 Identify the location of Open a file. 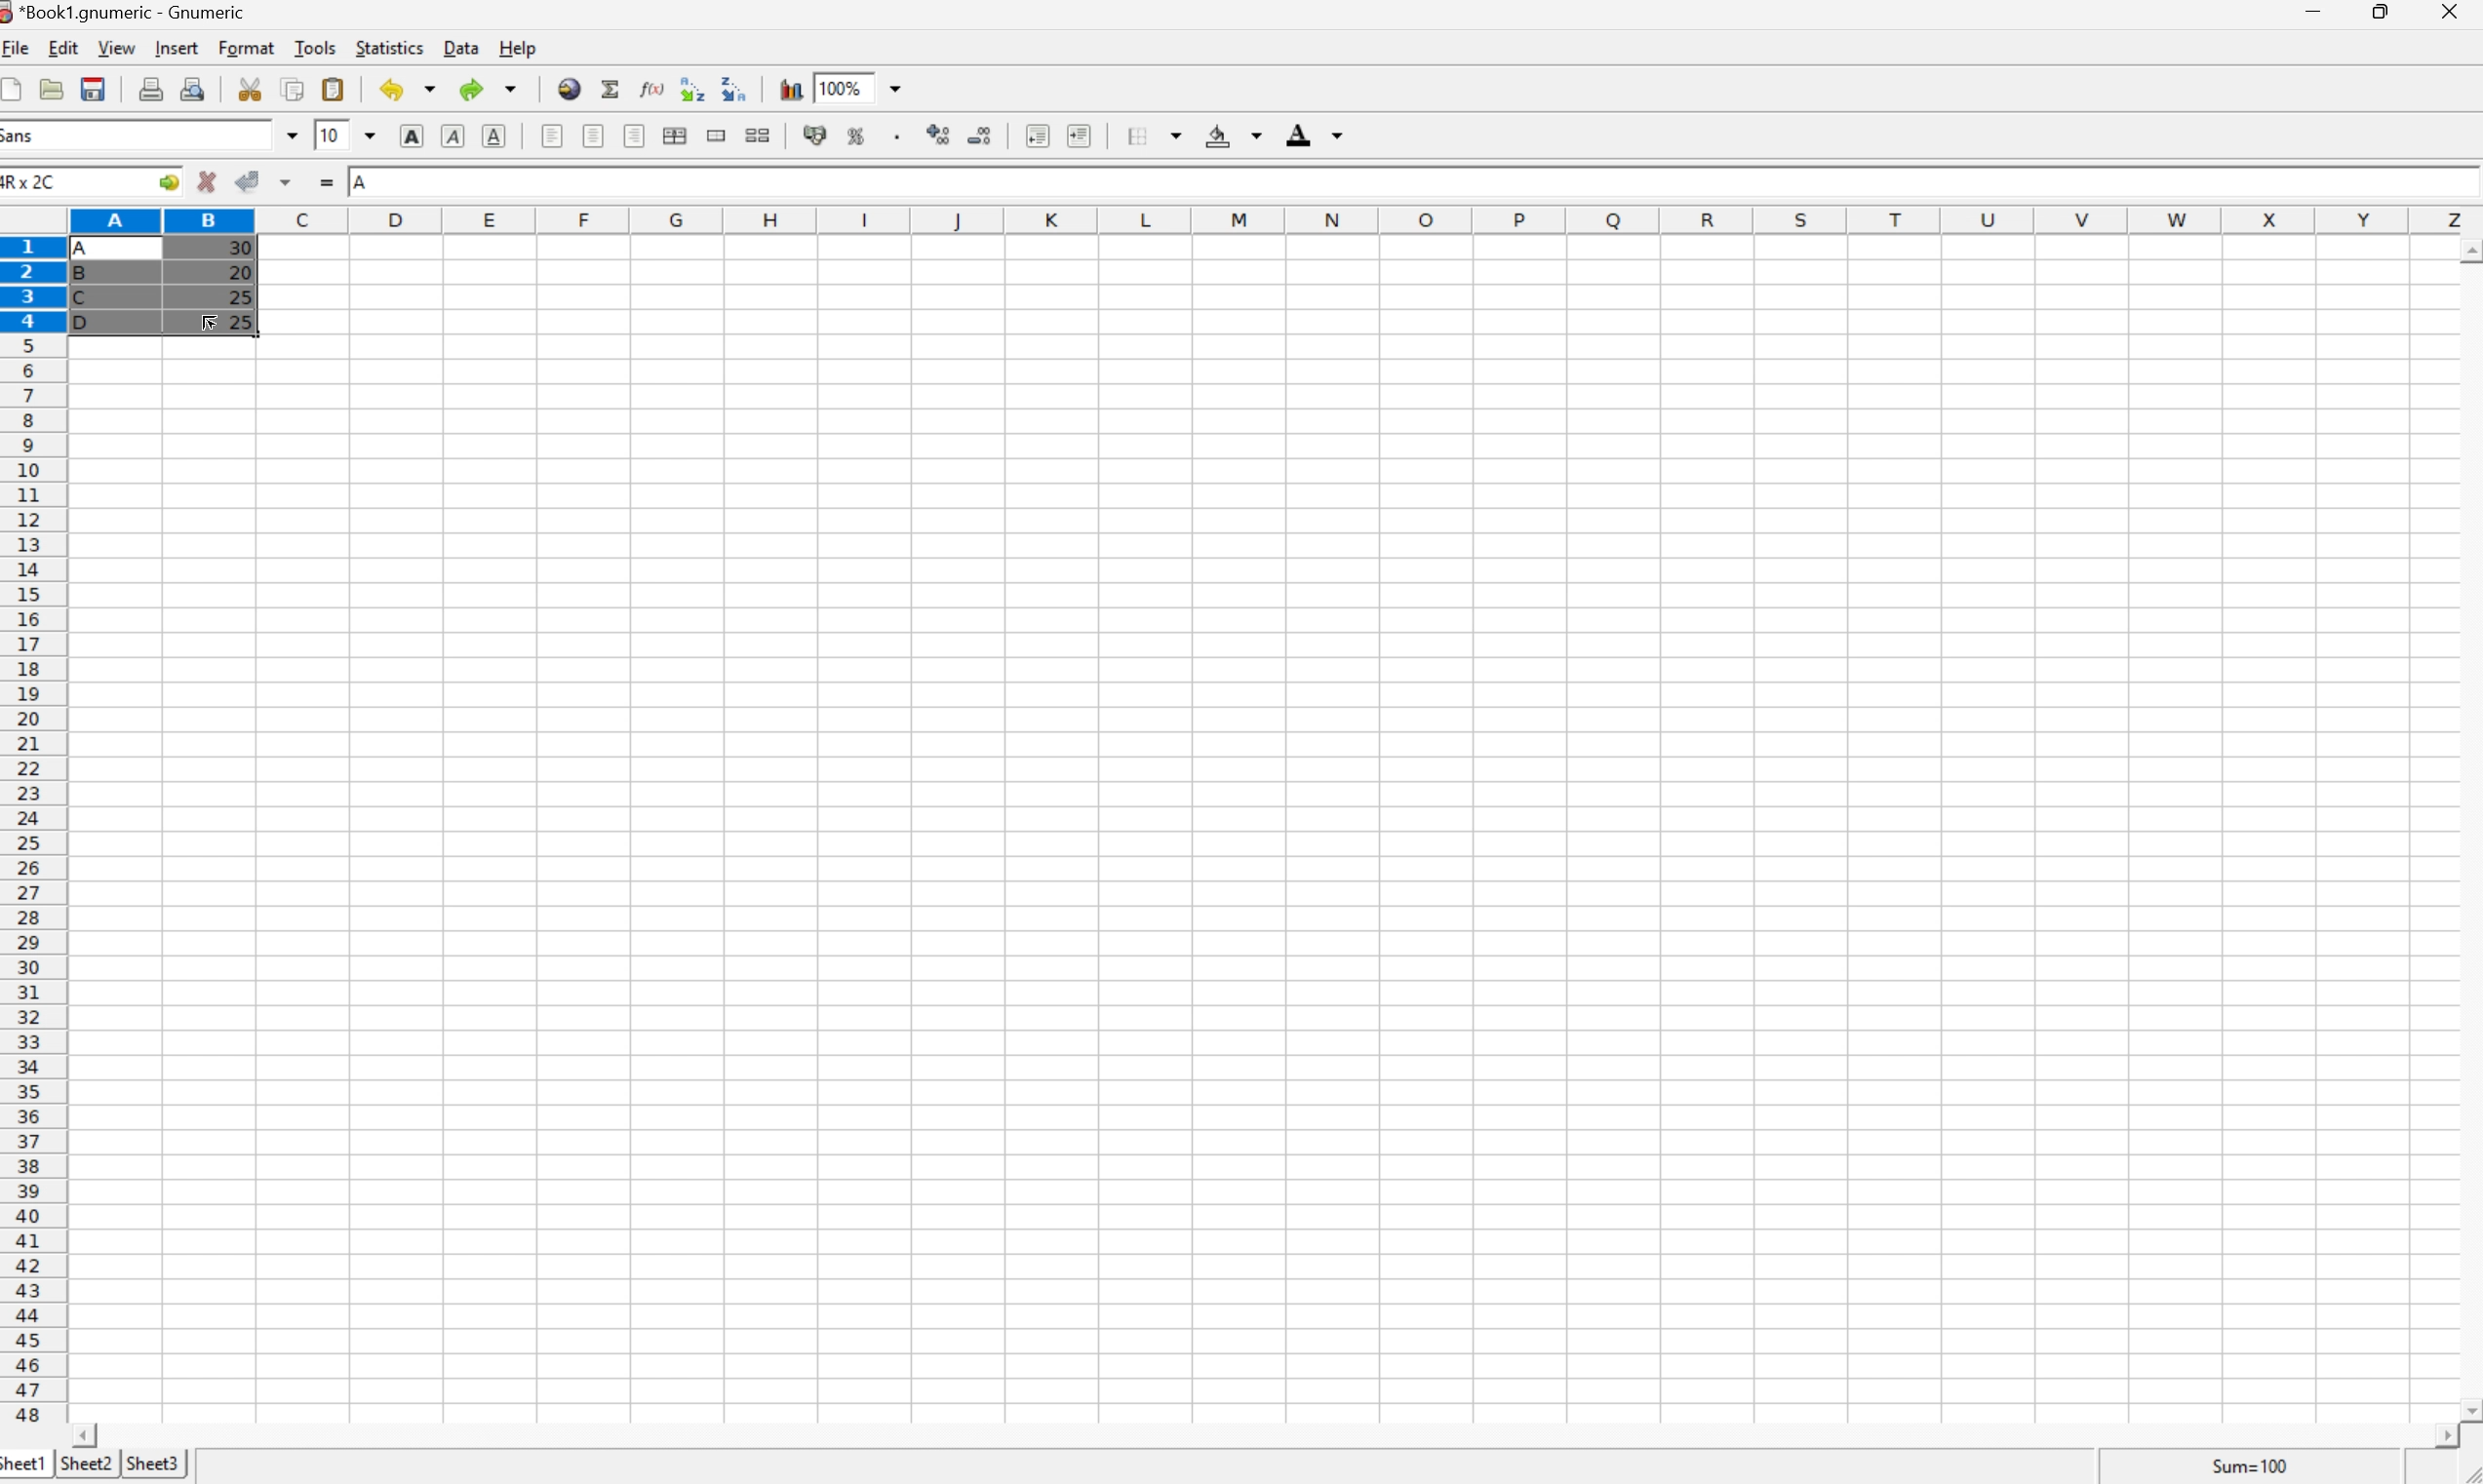
(51, 88).